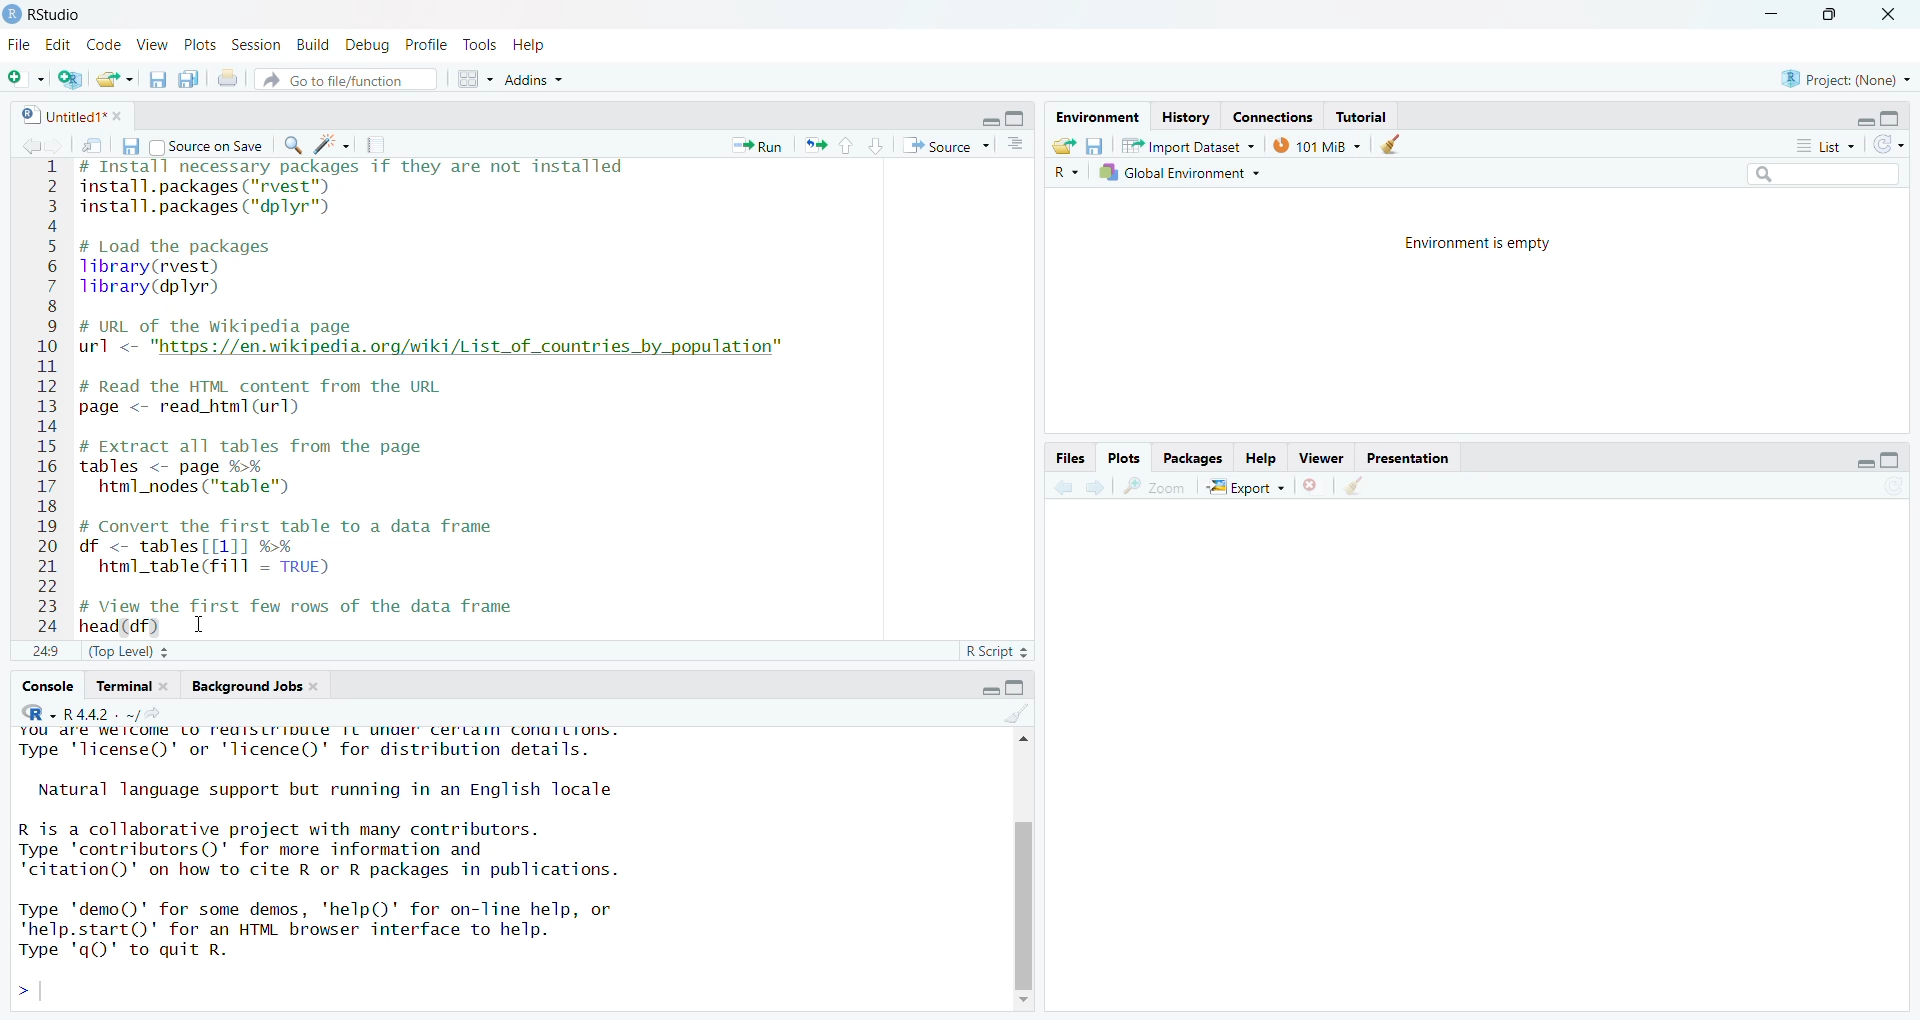 The width and height of the screenshot is (1920, 1020). Describe the element at coordinates (1123, 457) in the screenshot. I see `Plots` at that location.